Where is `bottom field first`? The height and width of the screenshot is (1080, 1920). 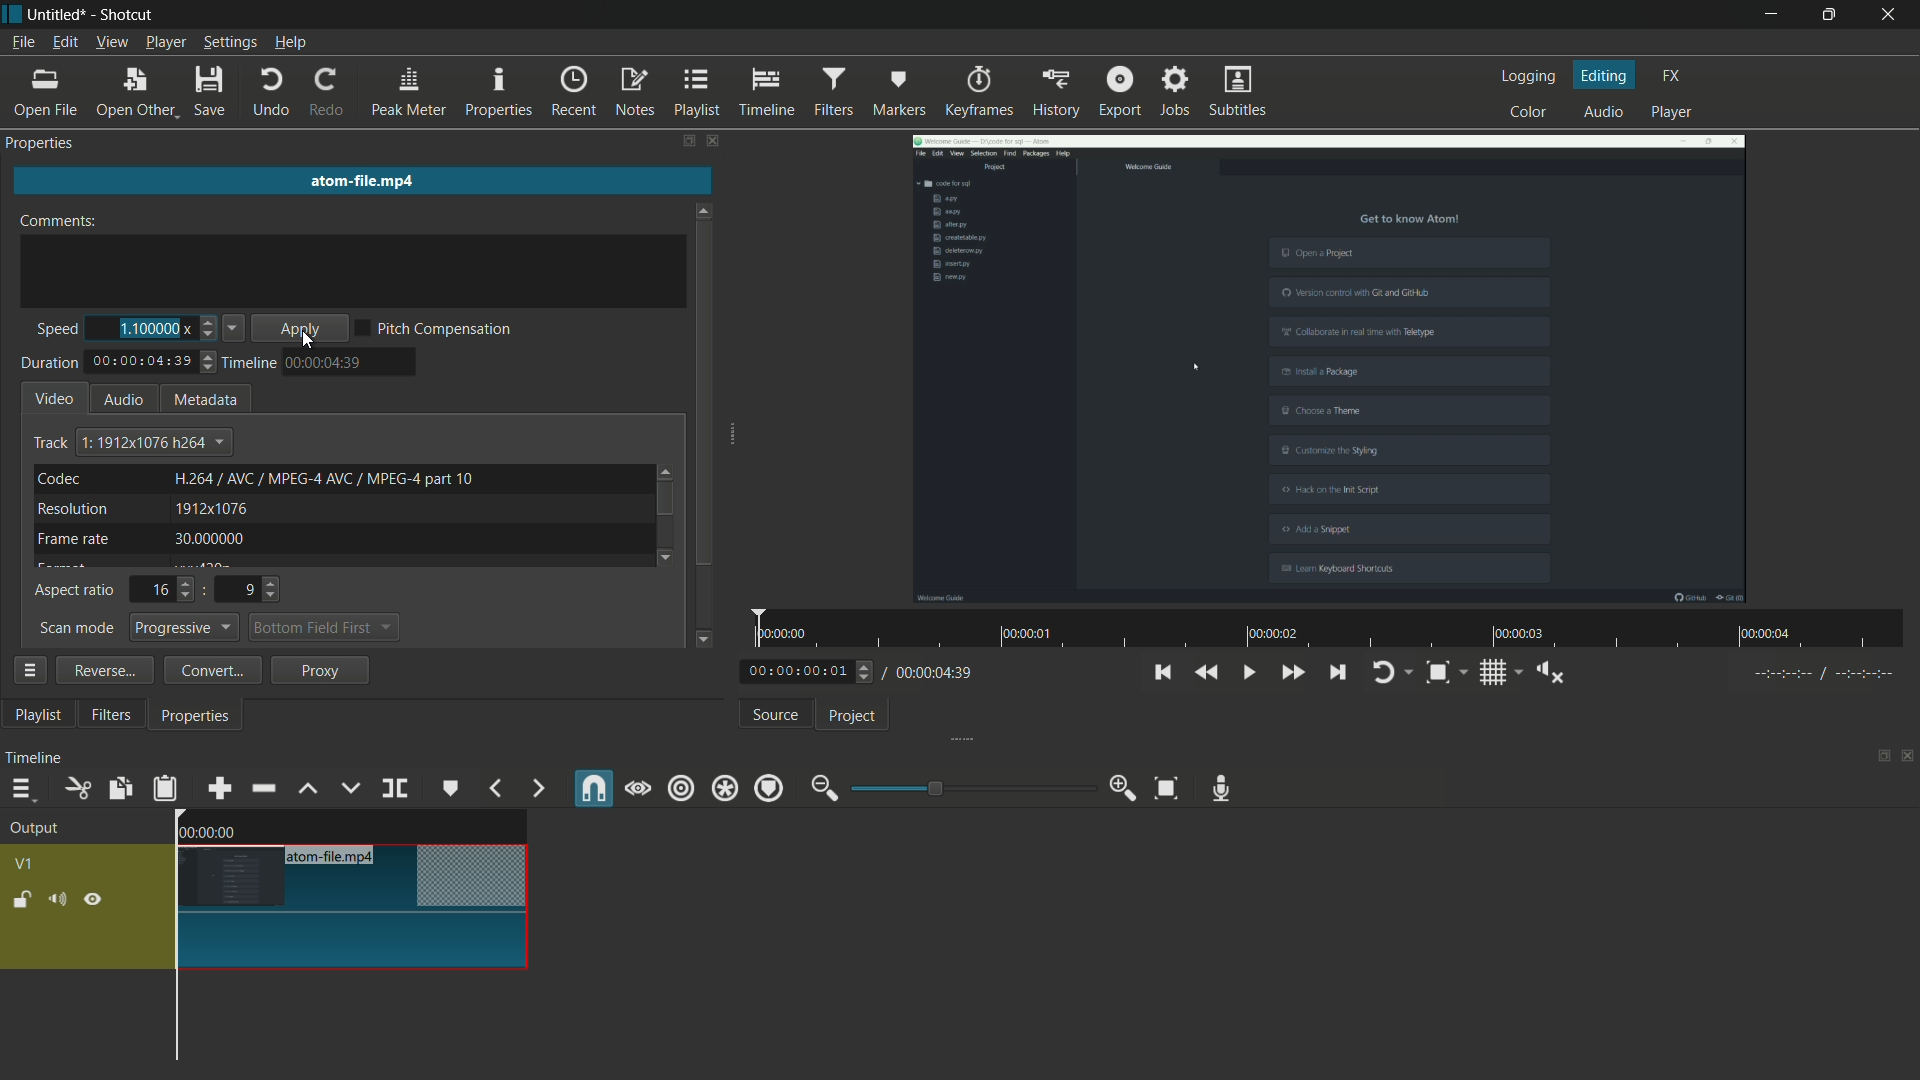 bottom field first is located at coordinates (314, 630).